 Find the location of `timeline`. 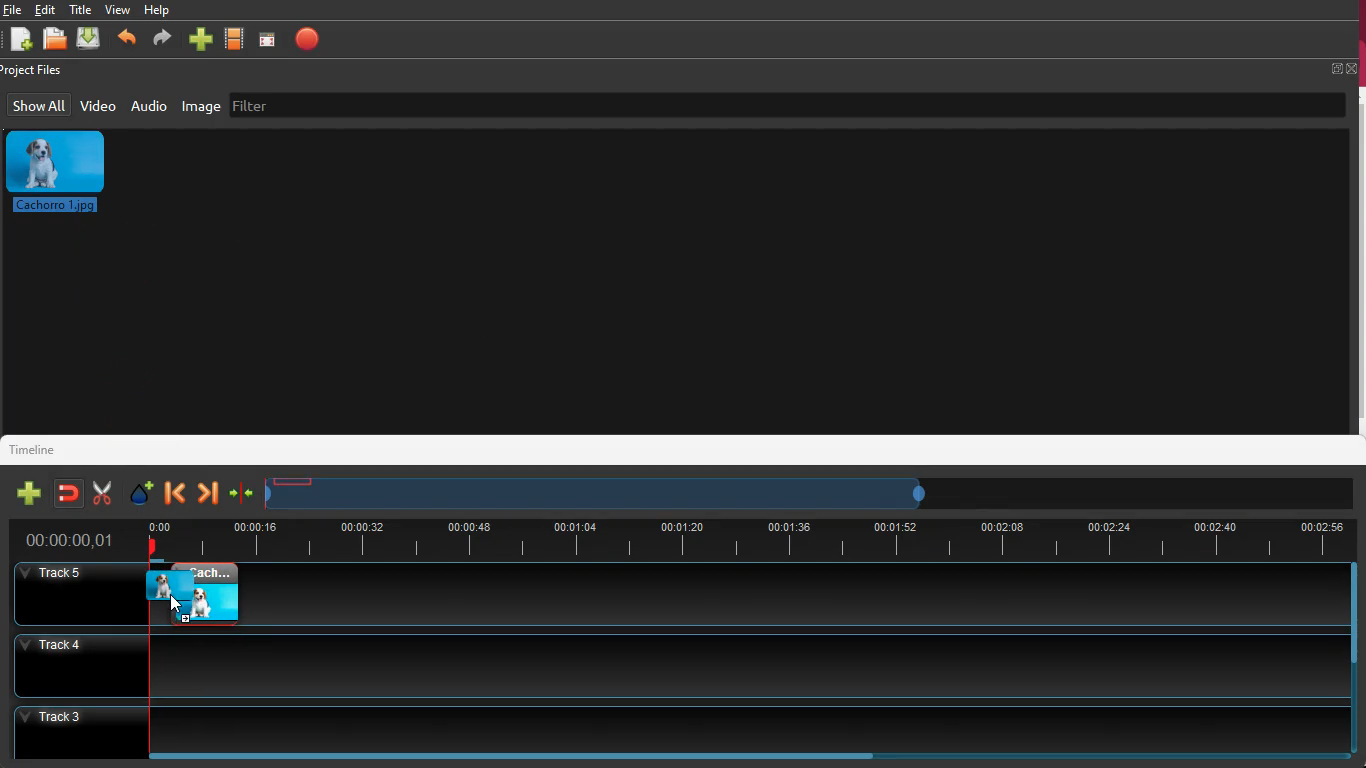

timeline is located at coordinates (41, 448).